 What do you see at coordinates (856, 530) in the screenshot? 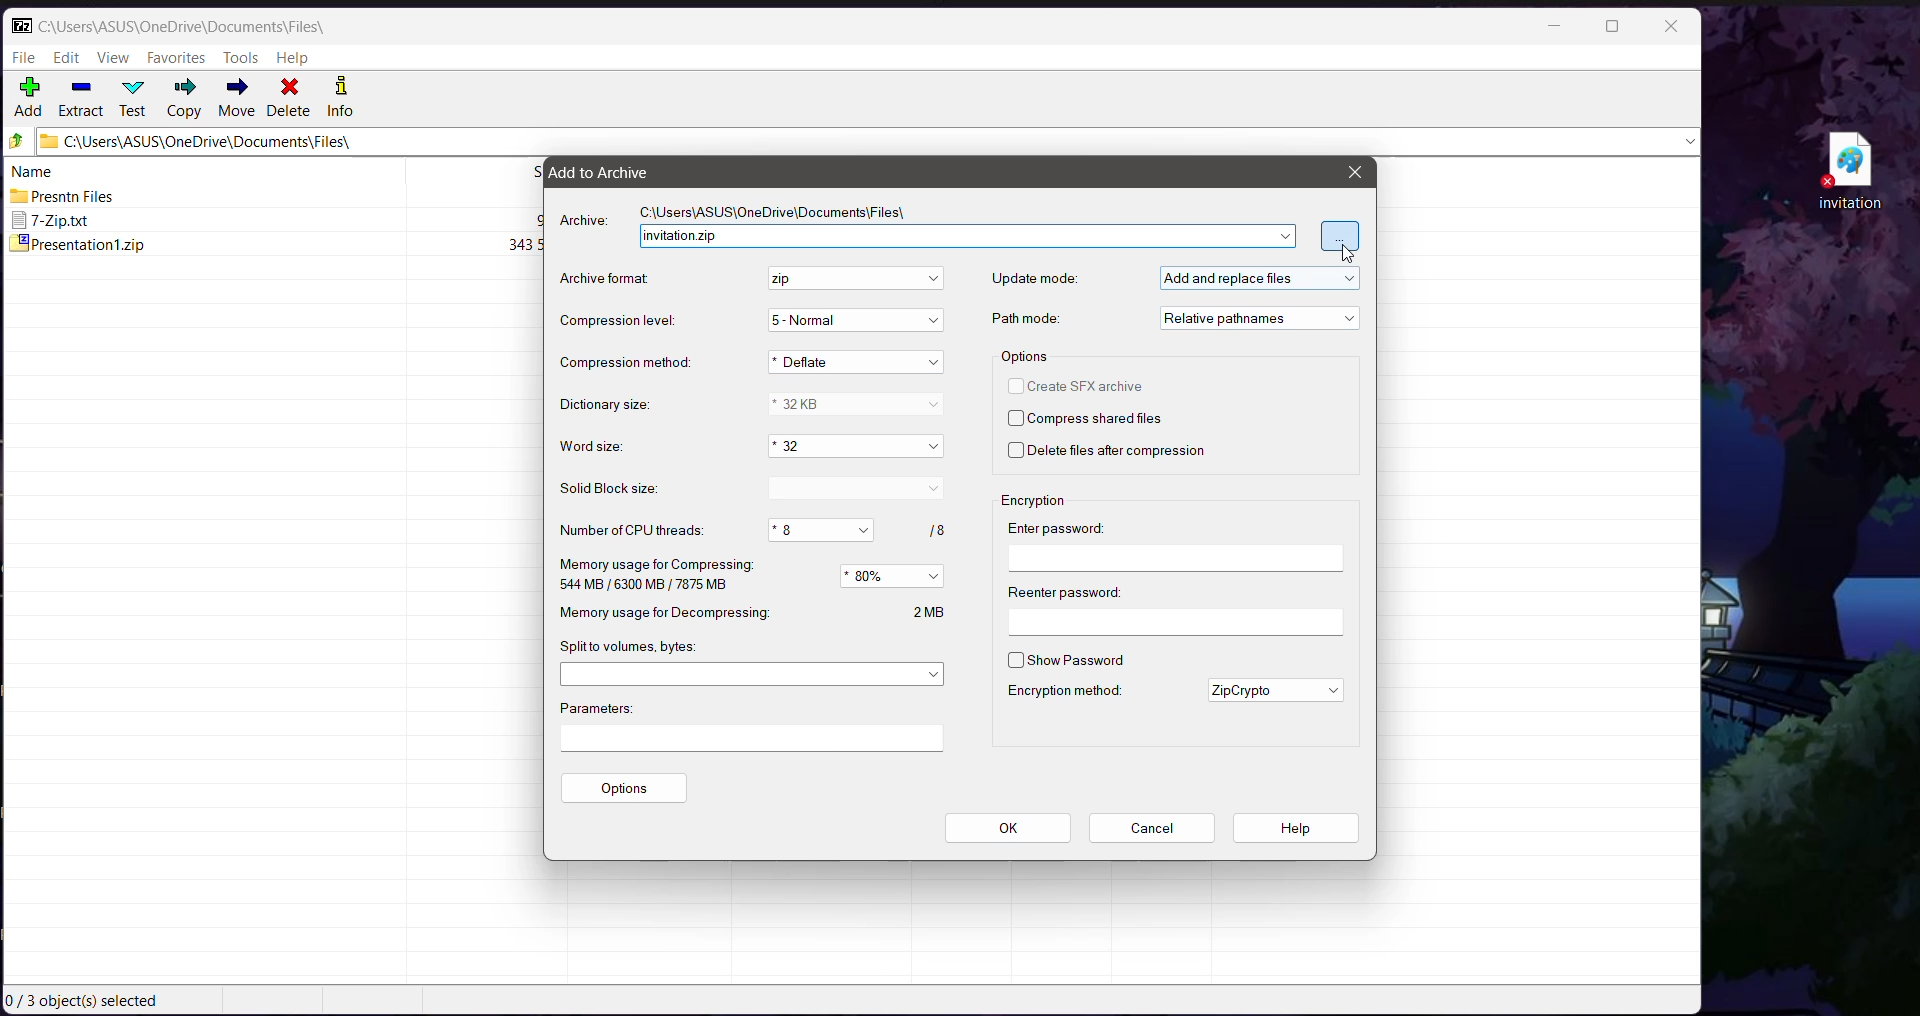
I see `Set the Number of CPU threads out of 8` at bounding box center [856, 530].